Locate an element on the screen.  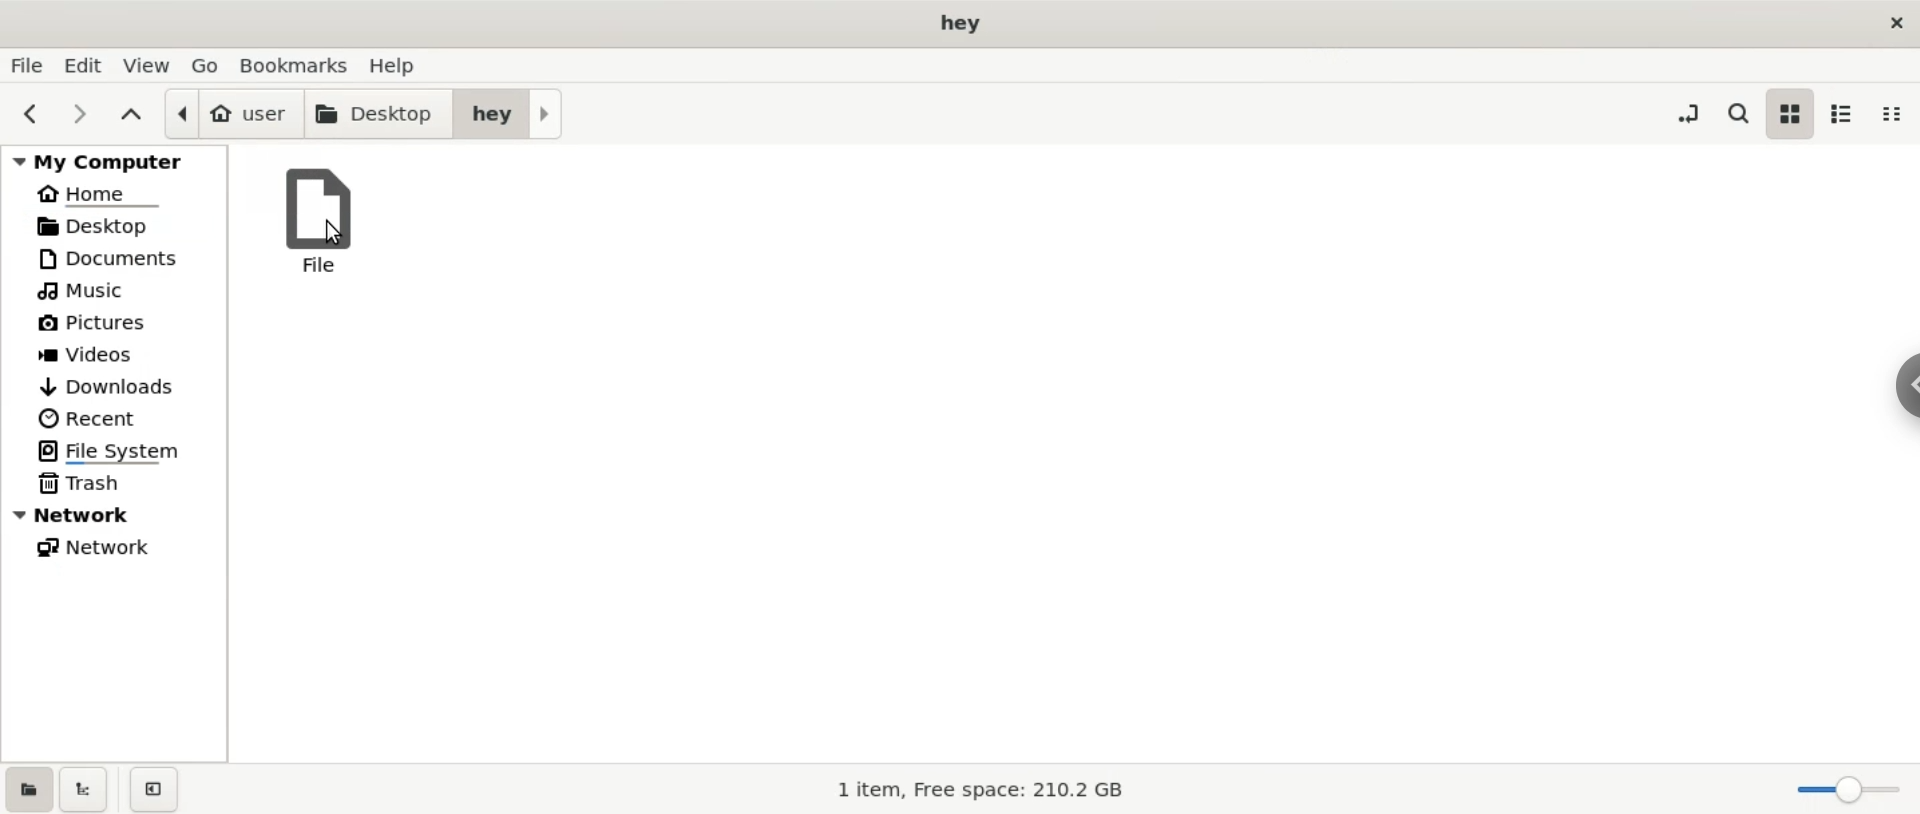
hey is located at coordinates (510, 113).